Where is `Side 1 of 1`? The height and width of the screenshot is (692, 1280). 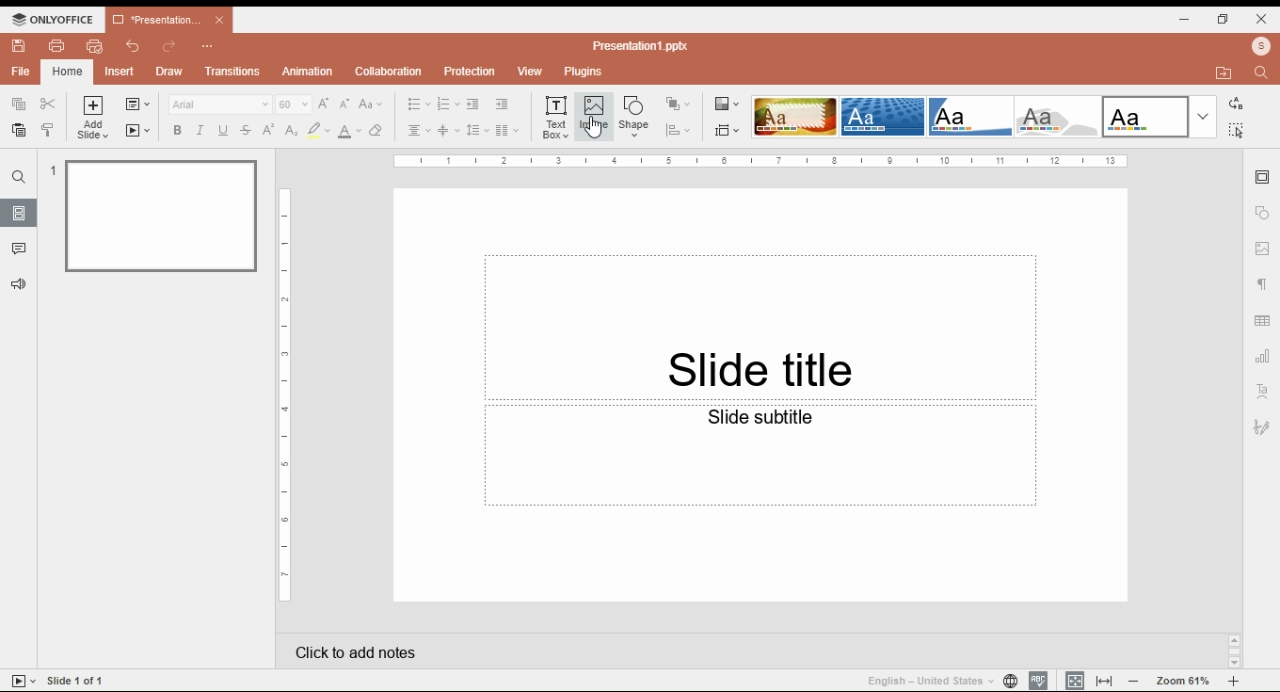 Side 1 of 1 is located at coordinates (82, 679).